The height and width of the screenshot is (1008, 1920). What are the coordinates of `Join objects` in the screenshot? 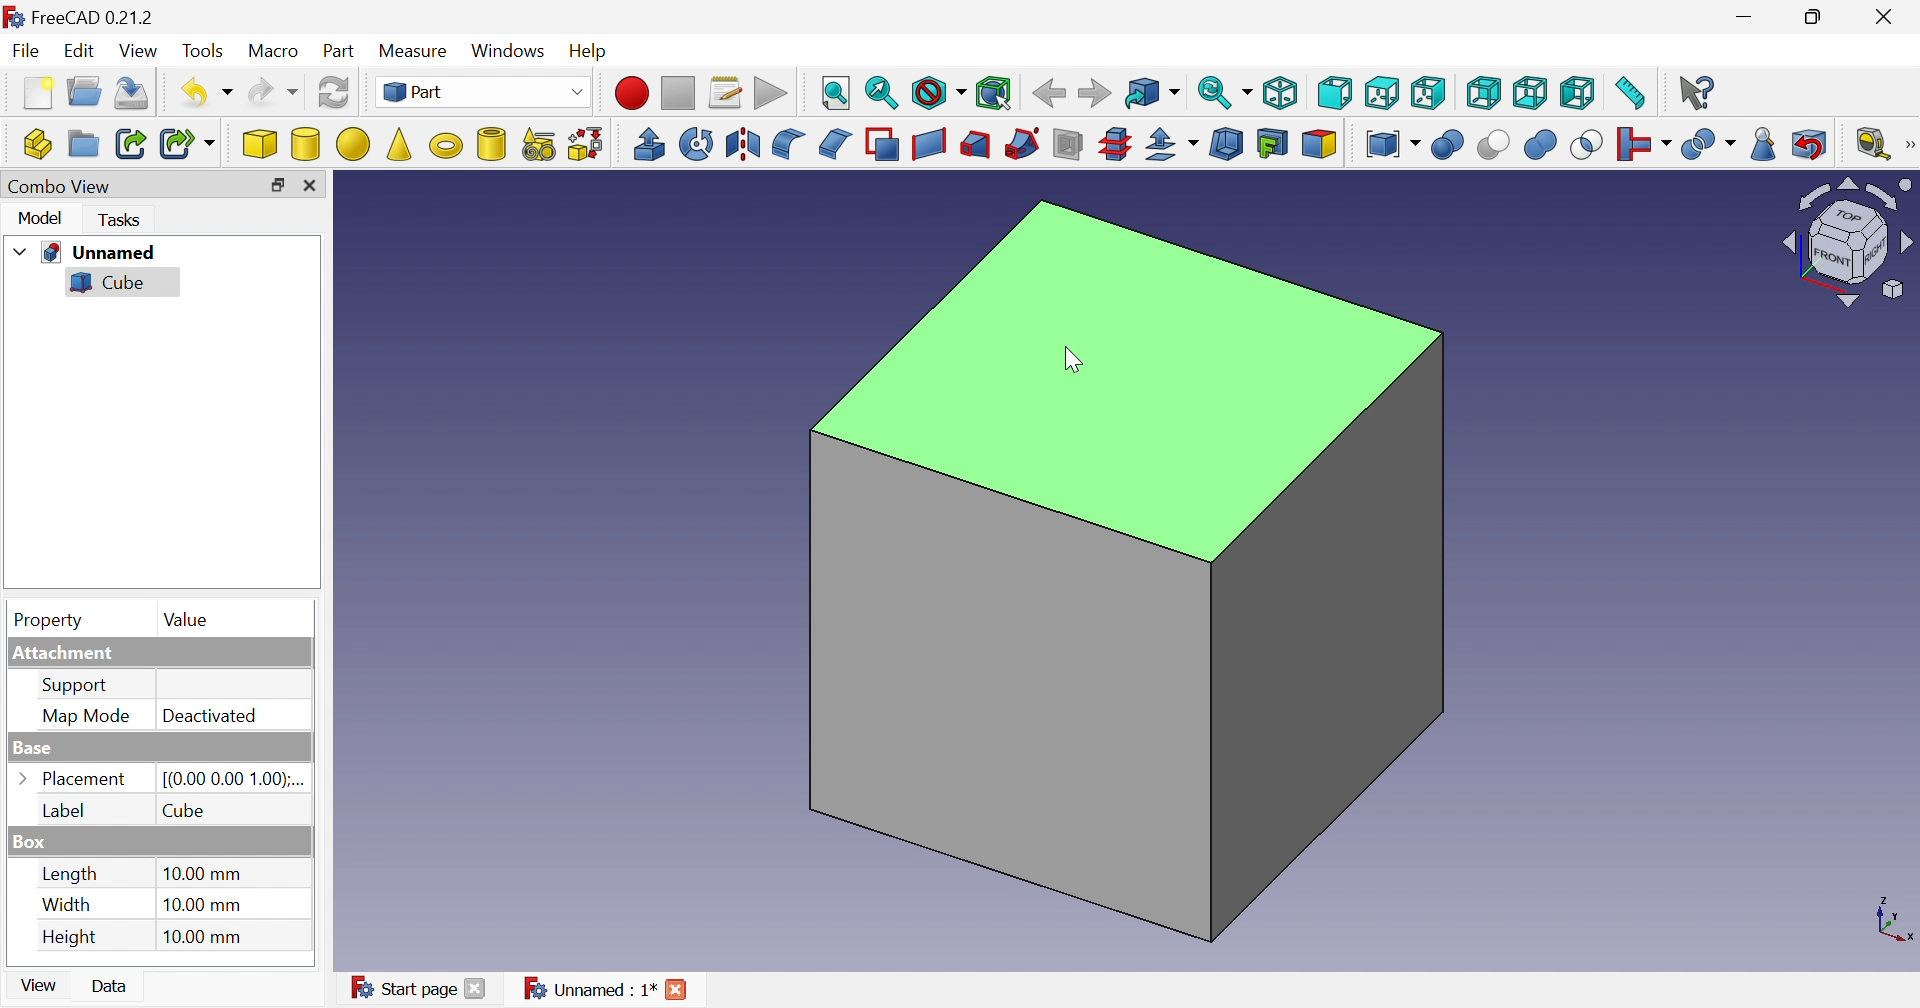 It's located at (1647, 144).